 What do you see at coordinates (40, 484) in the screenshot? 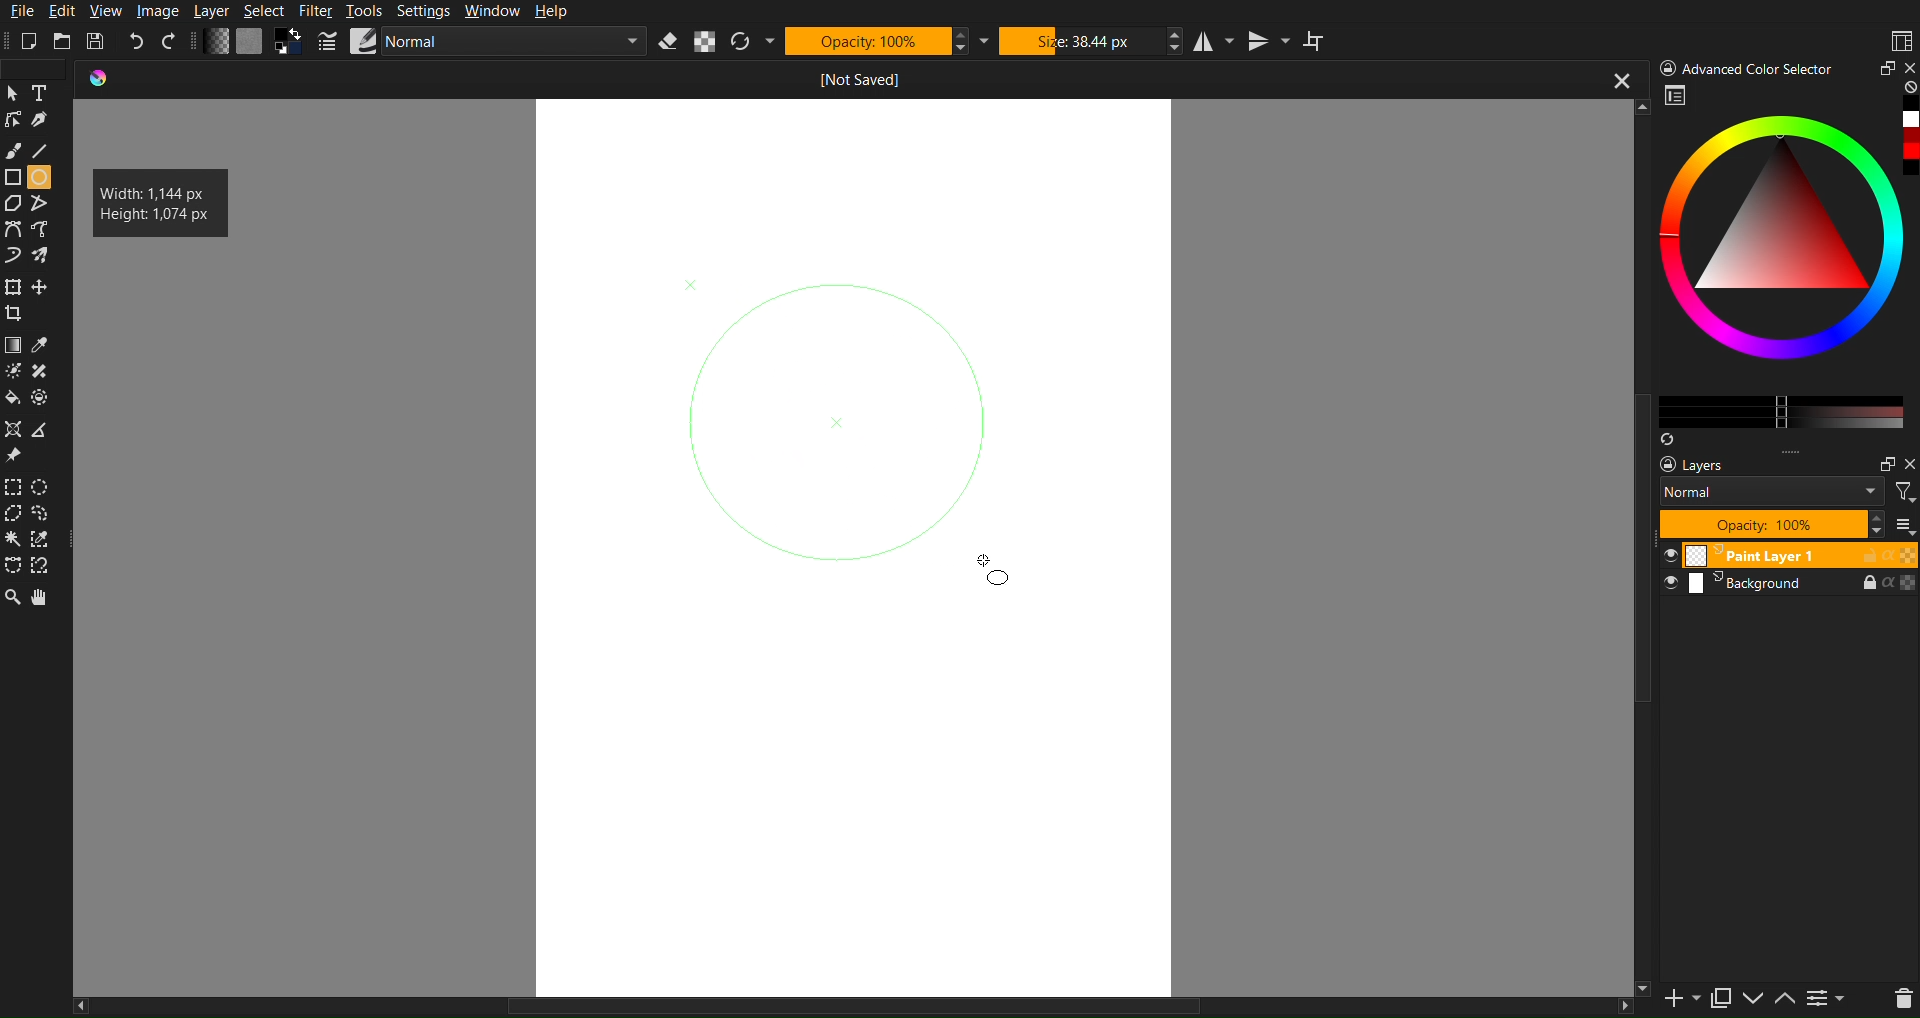
I see `Selction Circle` at bounding box center [40, 484].